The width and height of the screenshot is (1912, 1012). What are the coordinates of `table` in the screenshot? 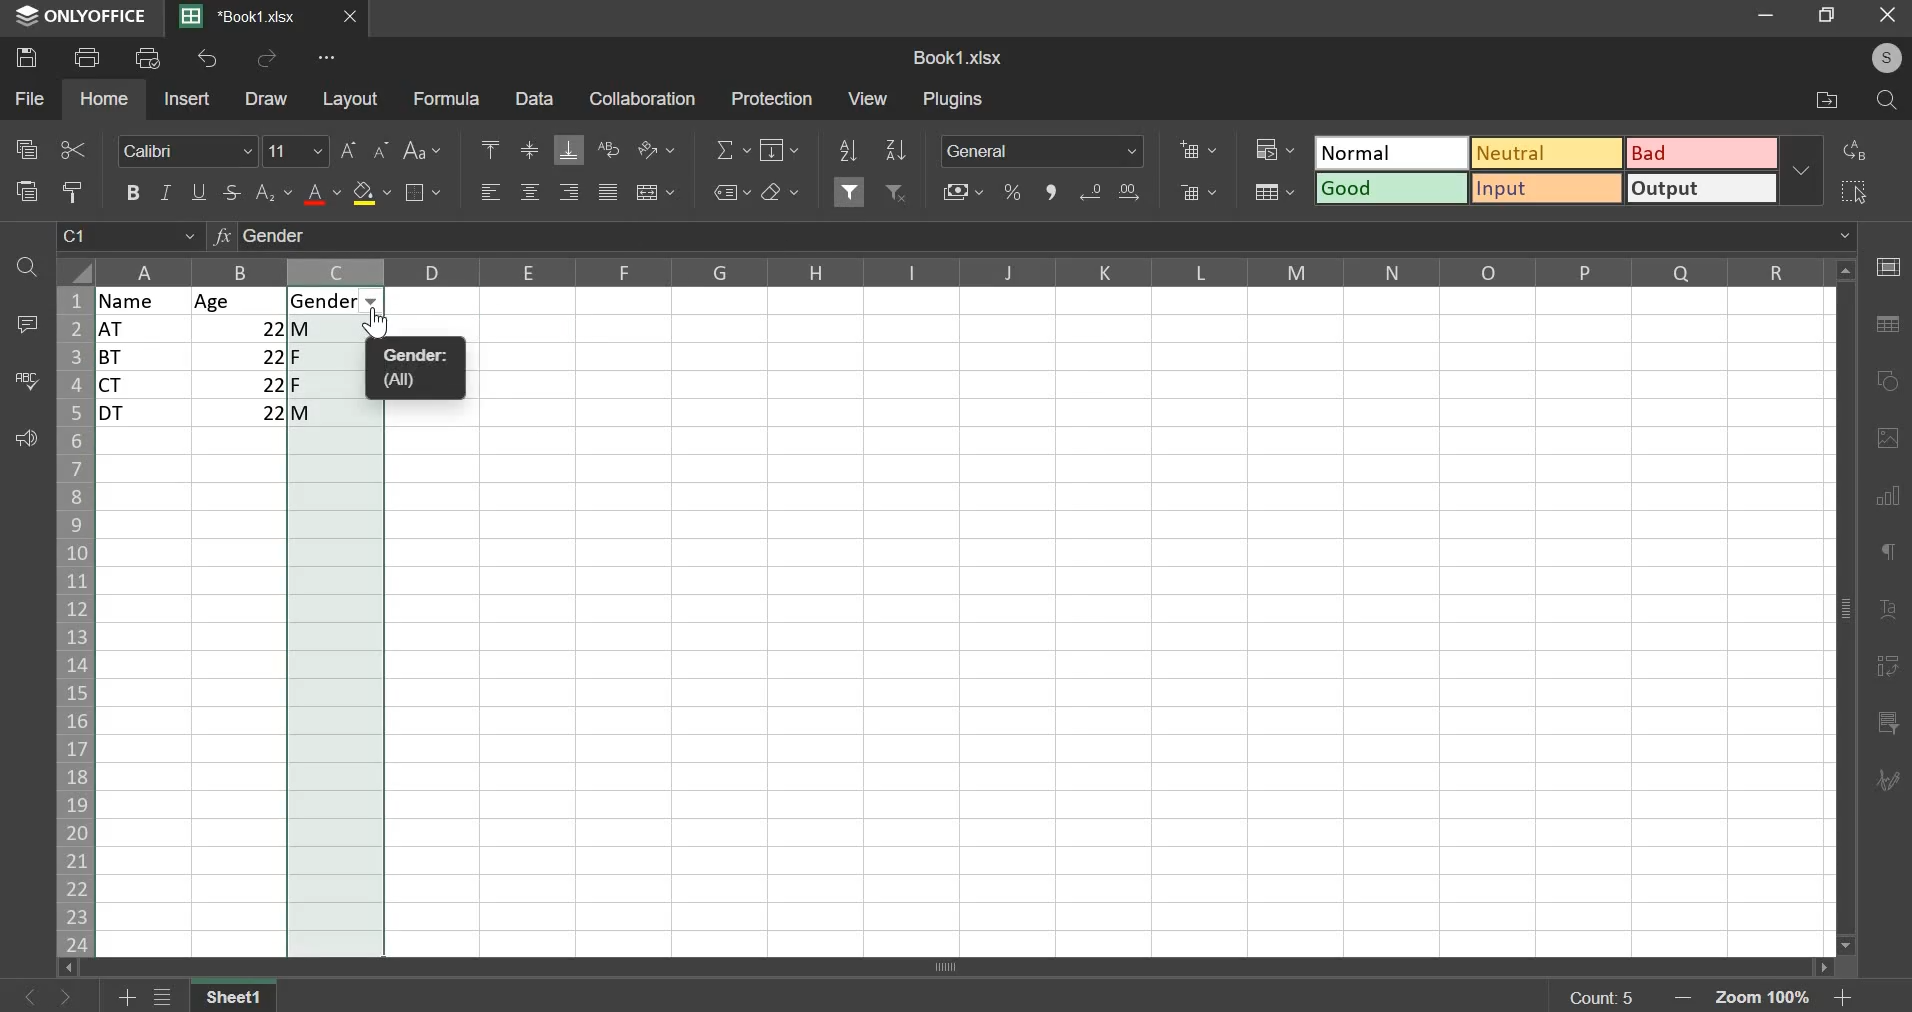 It's located at (1885, 326).